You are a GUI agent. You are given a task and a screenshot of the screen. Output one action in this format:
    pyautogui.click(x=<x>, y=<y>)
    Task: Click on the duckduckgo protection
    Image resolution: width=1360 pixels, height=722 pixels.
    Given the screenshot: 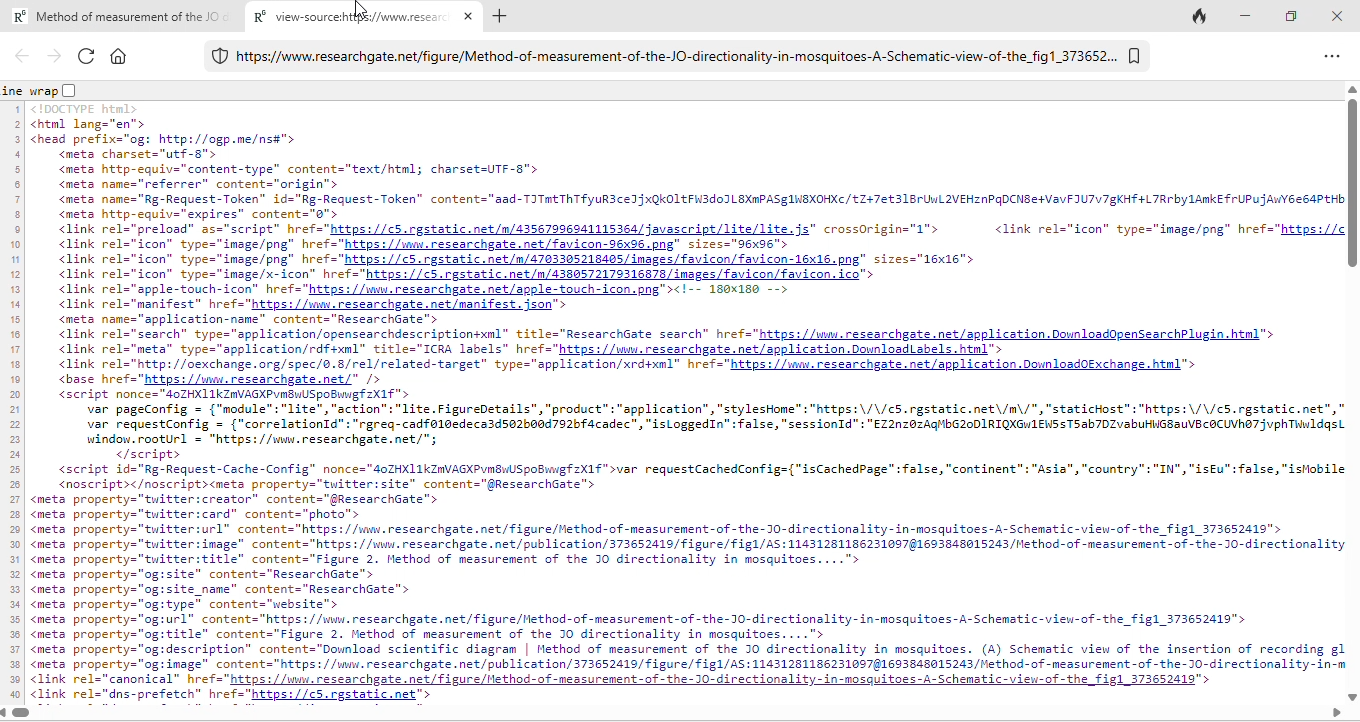 What is the action you would take?
    pyautogui.click(x=217, y=56)
    